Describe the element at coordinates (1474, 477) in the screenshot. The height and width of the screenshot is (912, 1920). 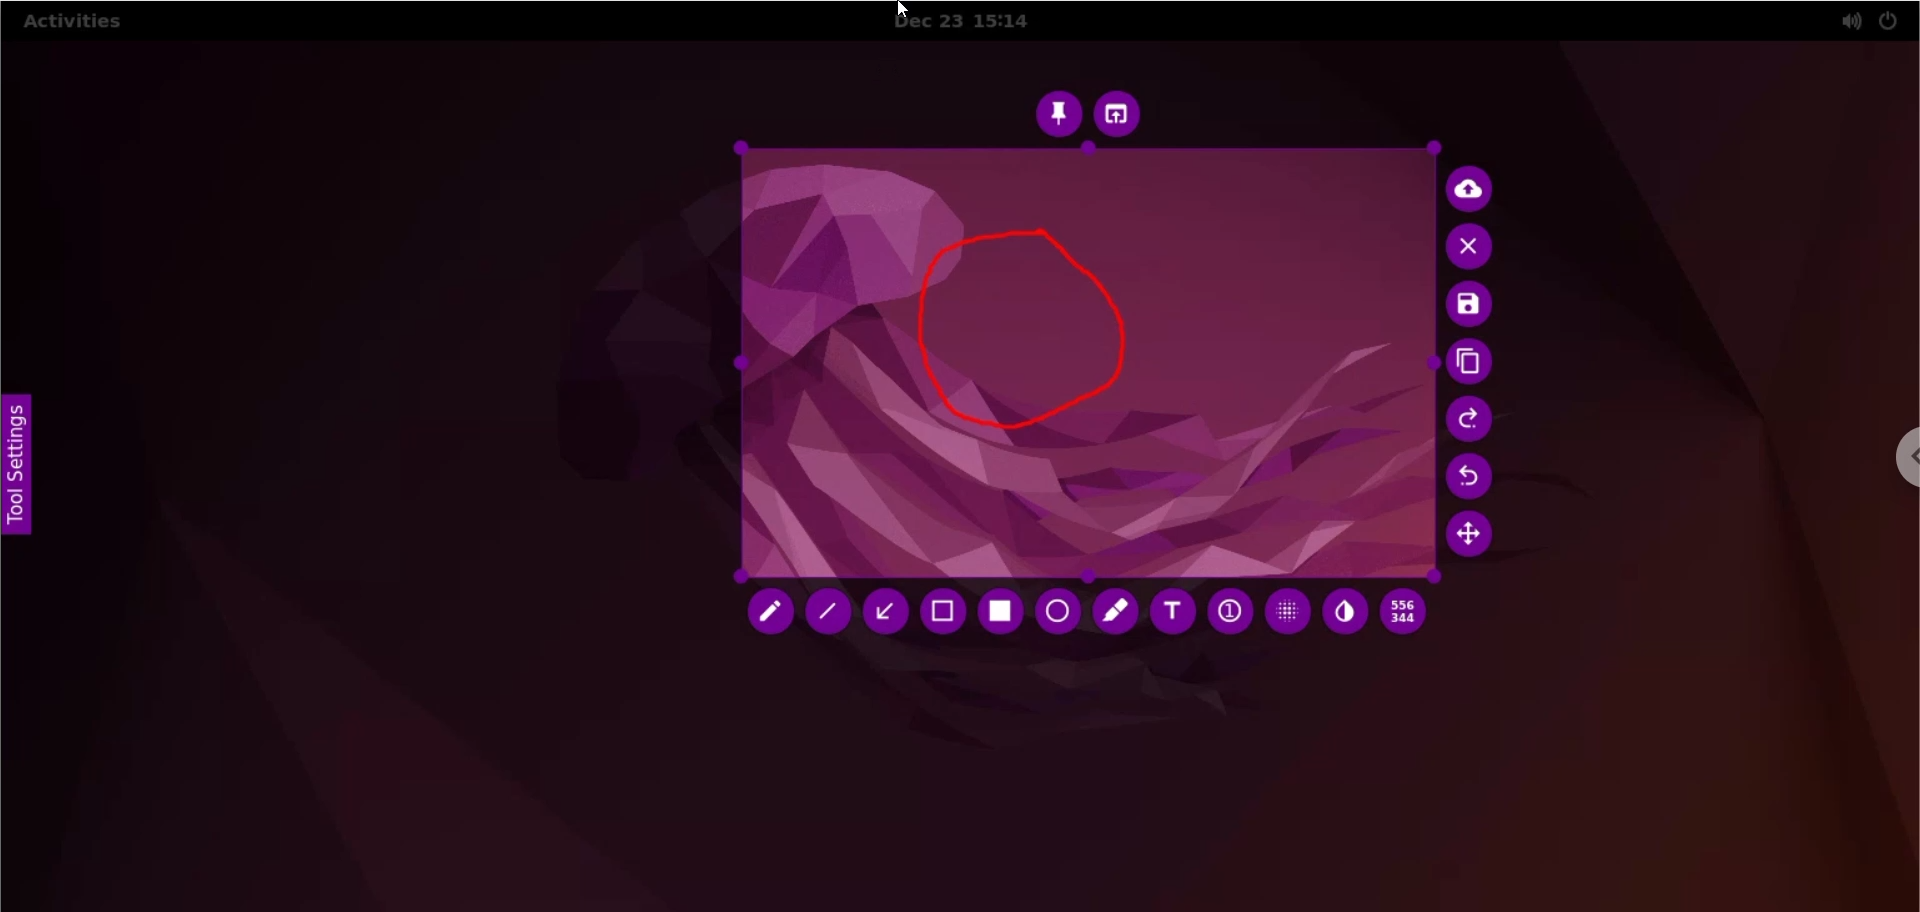
I see `undo` at that location.